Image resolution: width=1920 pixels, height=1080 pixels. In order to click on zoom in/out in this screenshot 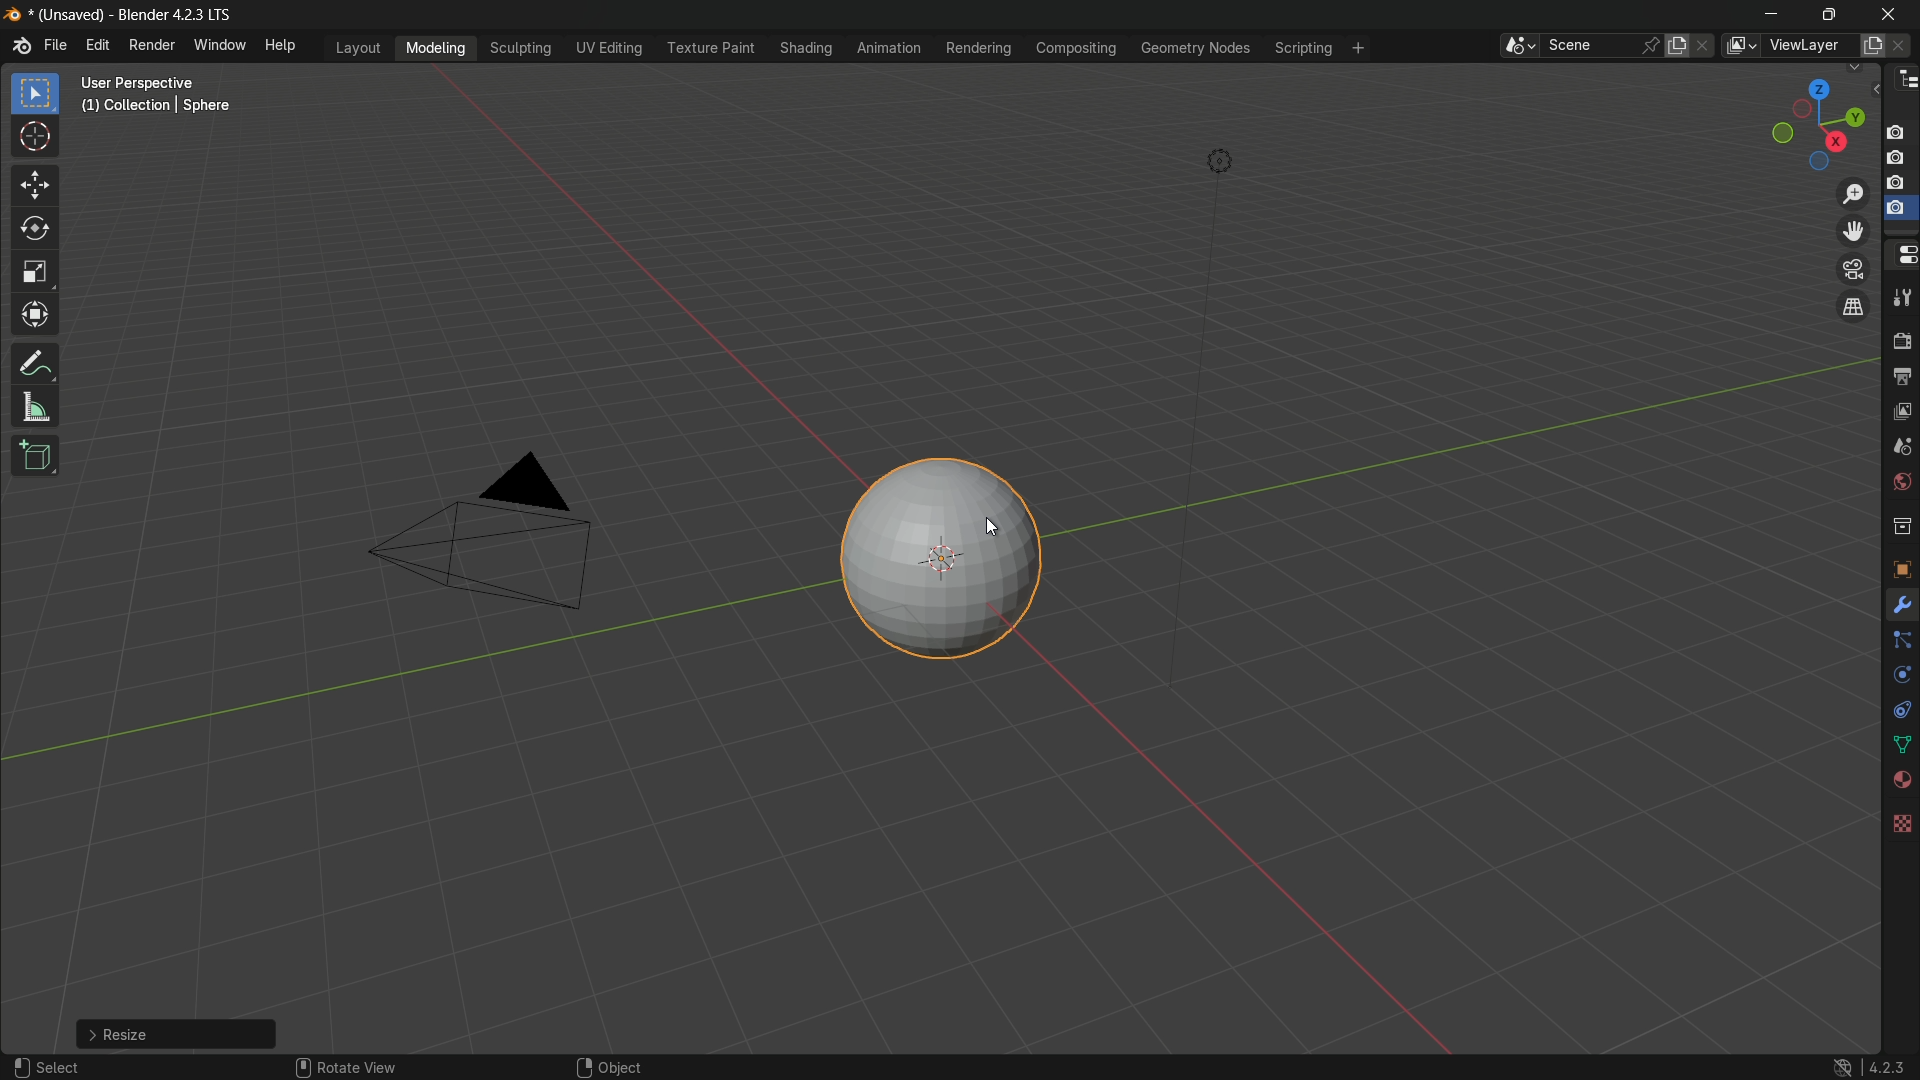, I will do `click(1852, 195)`.